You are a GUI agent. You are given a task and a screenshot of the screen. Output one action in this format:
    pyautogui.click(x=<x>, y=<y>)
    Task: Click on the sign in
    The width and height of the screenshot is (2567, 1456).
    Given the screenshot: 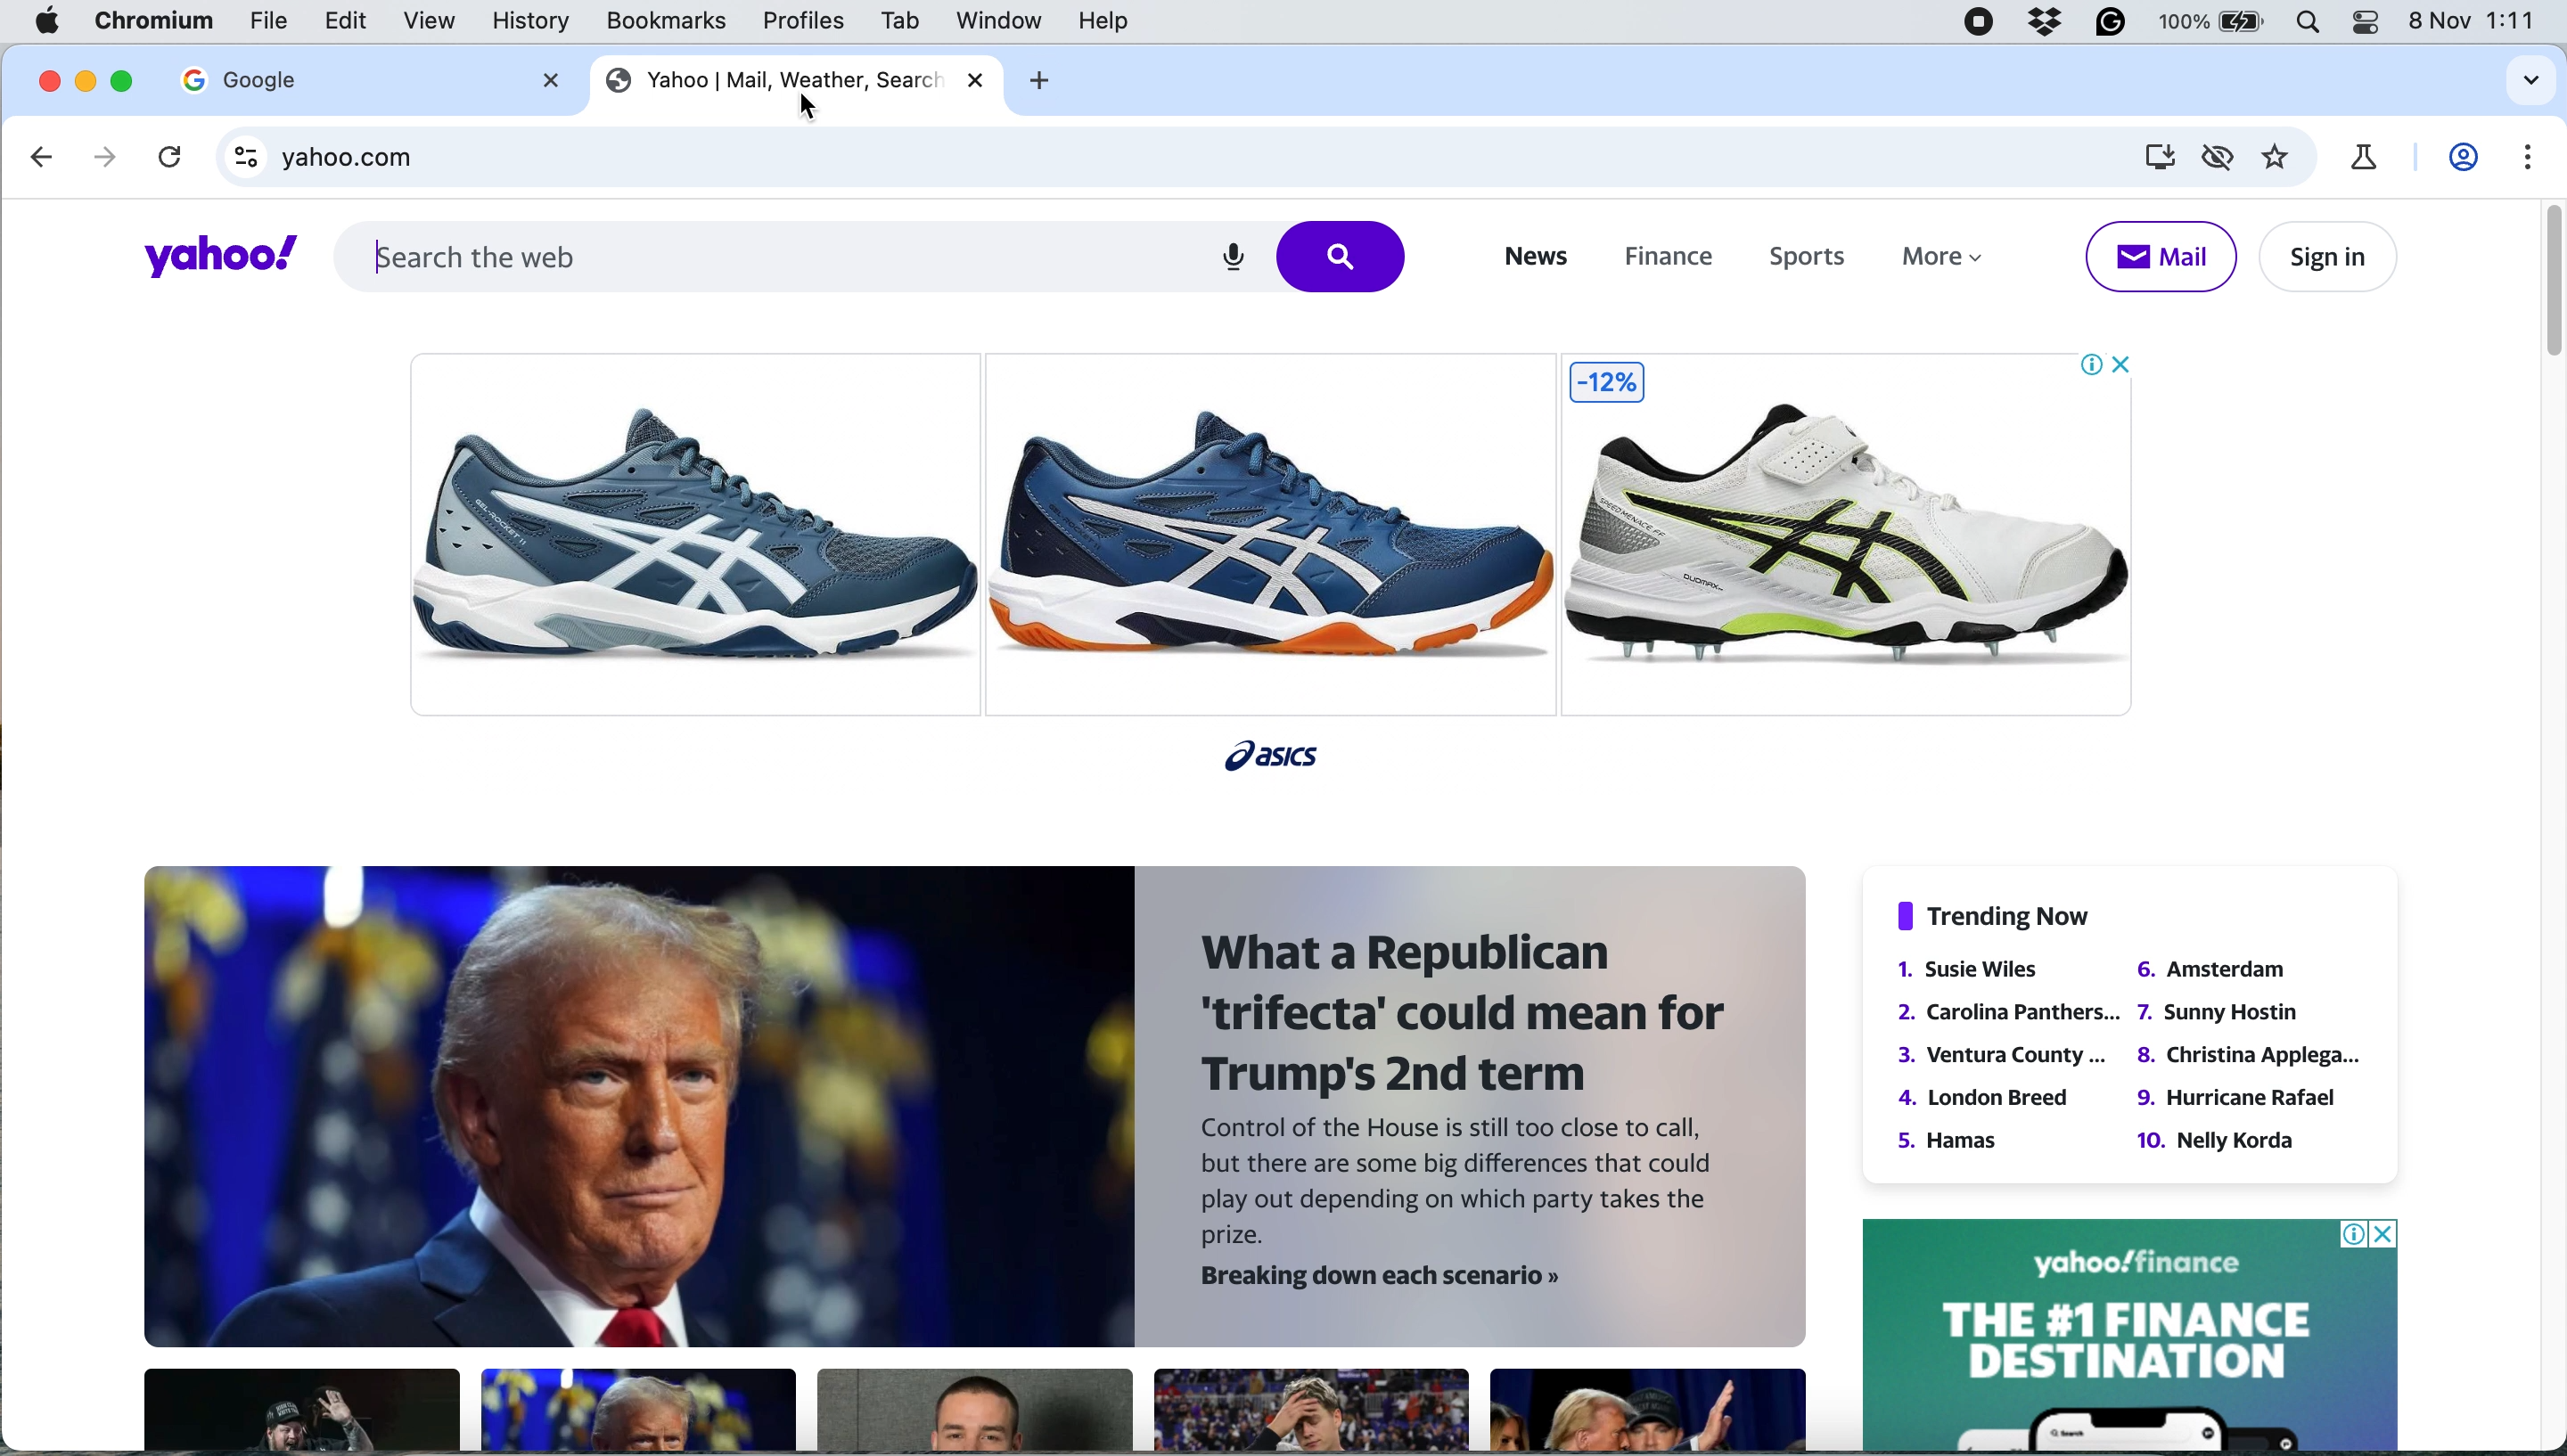 What is the action you would take?
    pyautogui.click(x=2324, y=257)
    